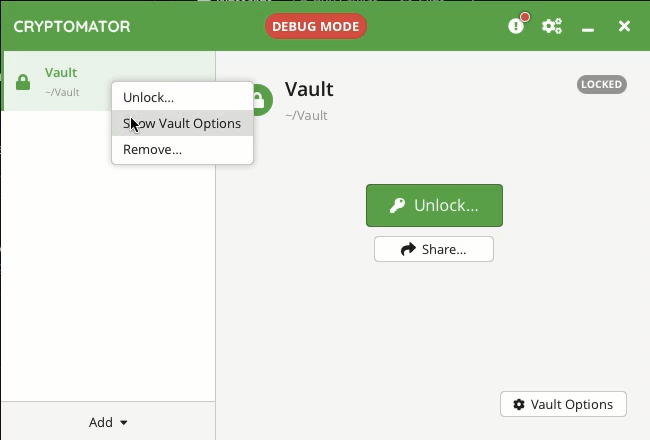 Image resolution: width=650 pixels, height=440 pixels. What do you see at coordinates (592, 29) in the screenshot?
I see `minimise` at bounding box center [592, 29].